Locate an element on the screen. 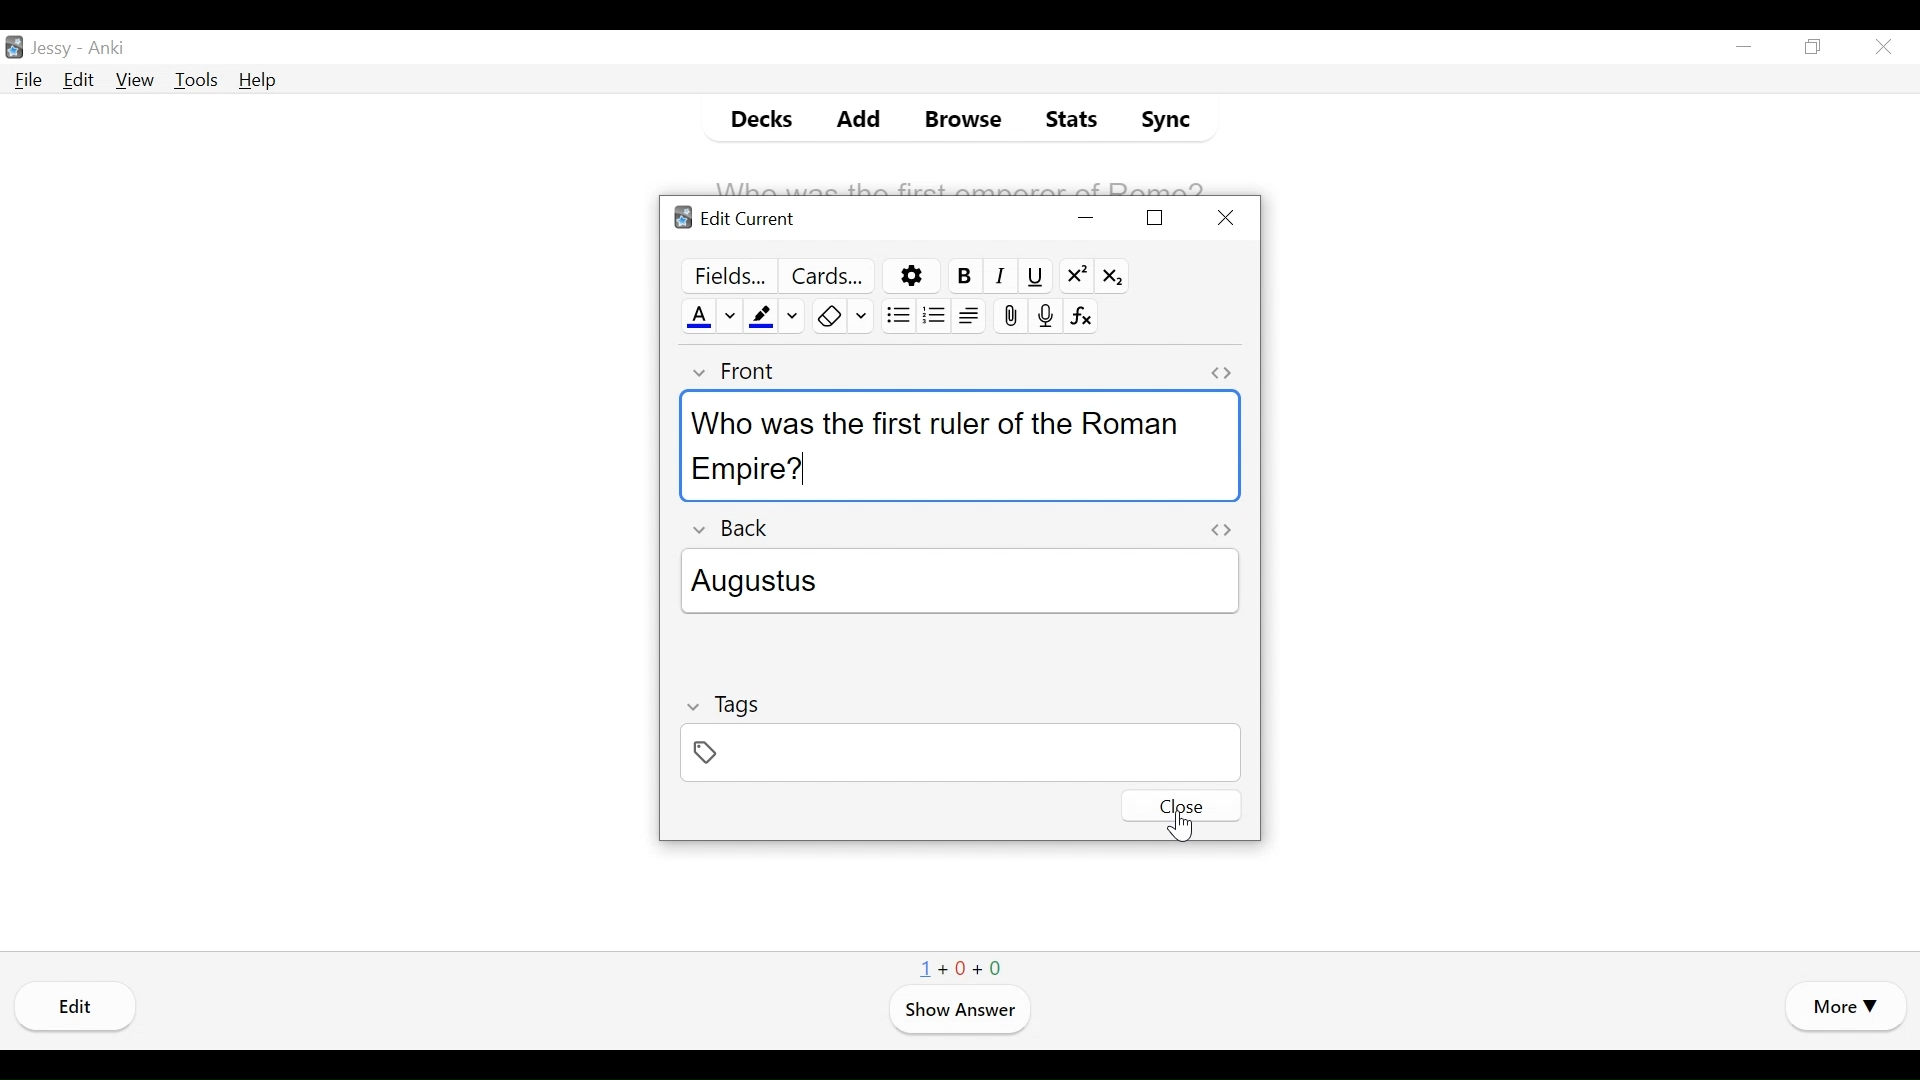  Customize Card is located at coordinates (827, 275).